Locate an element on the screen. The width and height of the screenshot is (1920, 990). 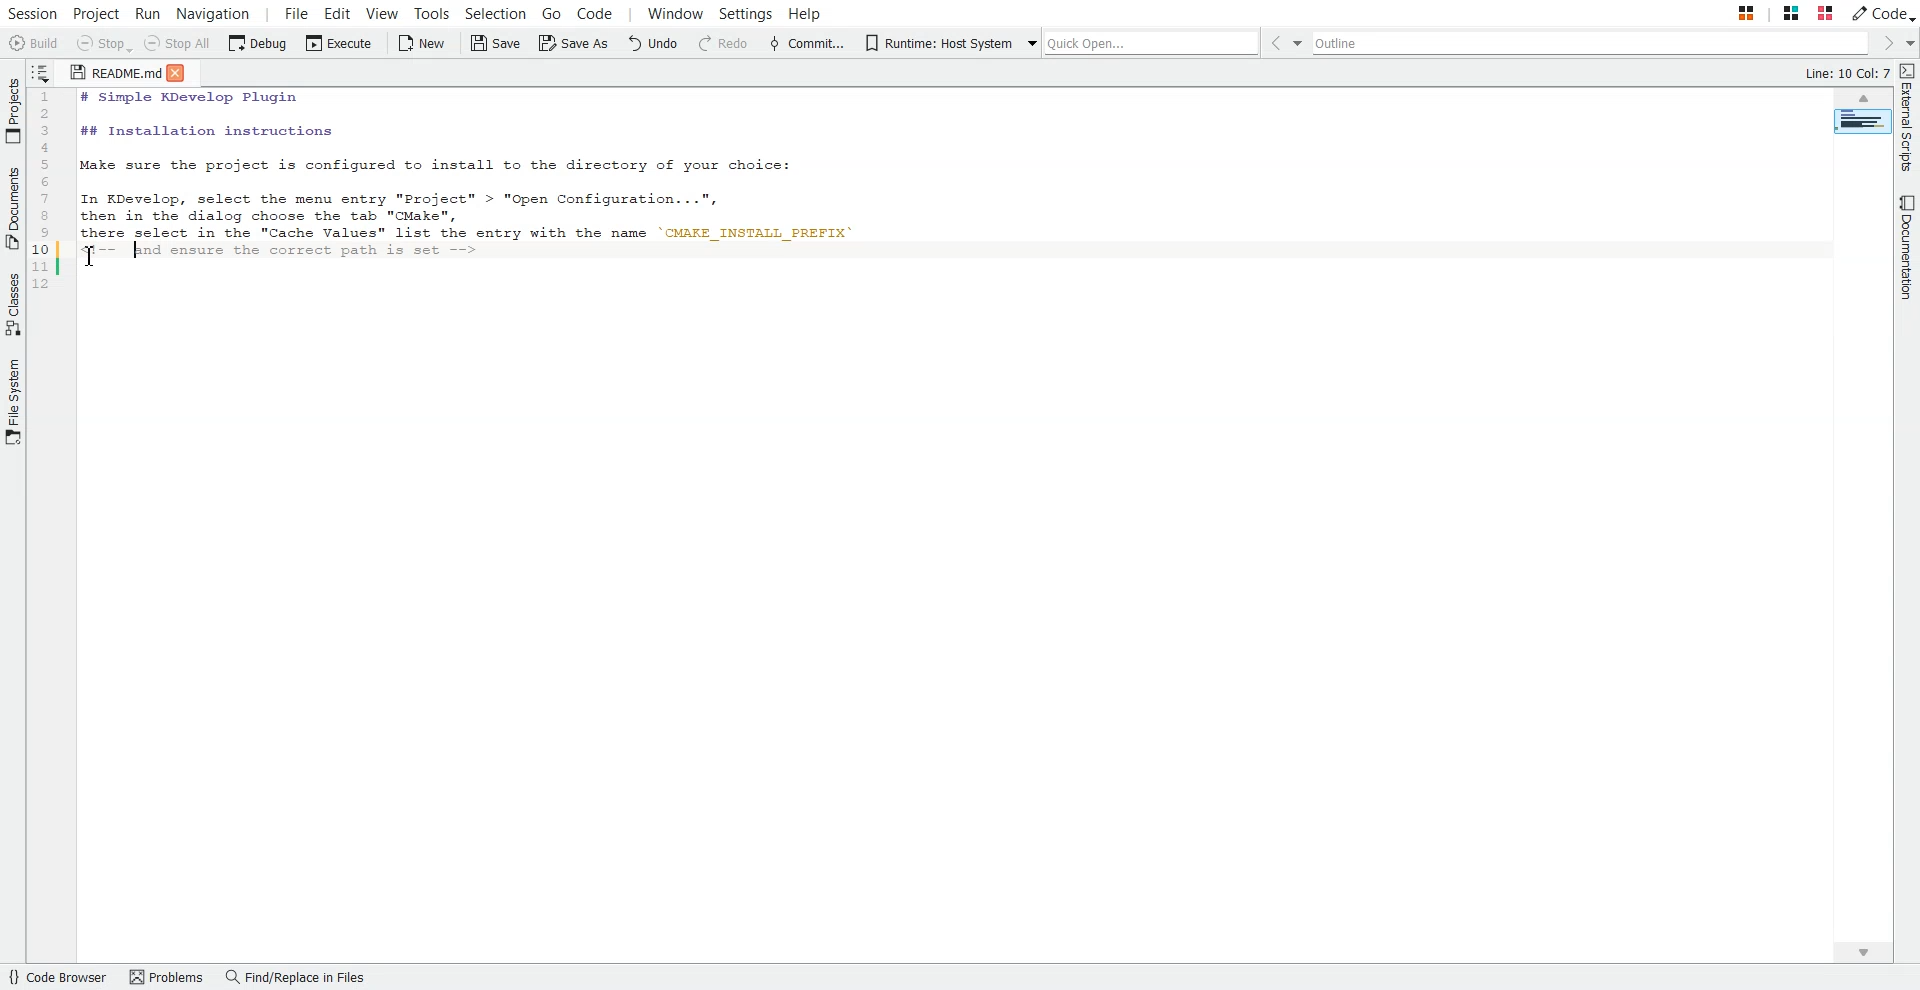
Scroll down is located at coordinates (1861, 952).